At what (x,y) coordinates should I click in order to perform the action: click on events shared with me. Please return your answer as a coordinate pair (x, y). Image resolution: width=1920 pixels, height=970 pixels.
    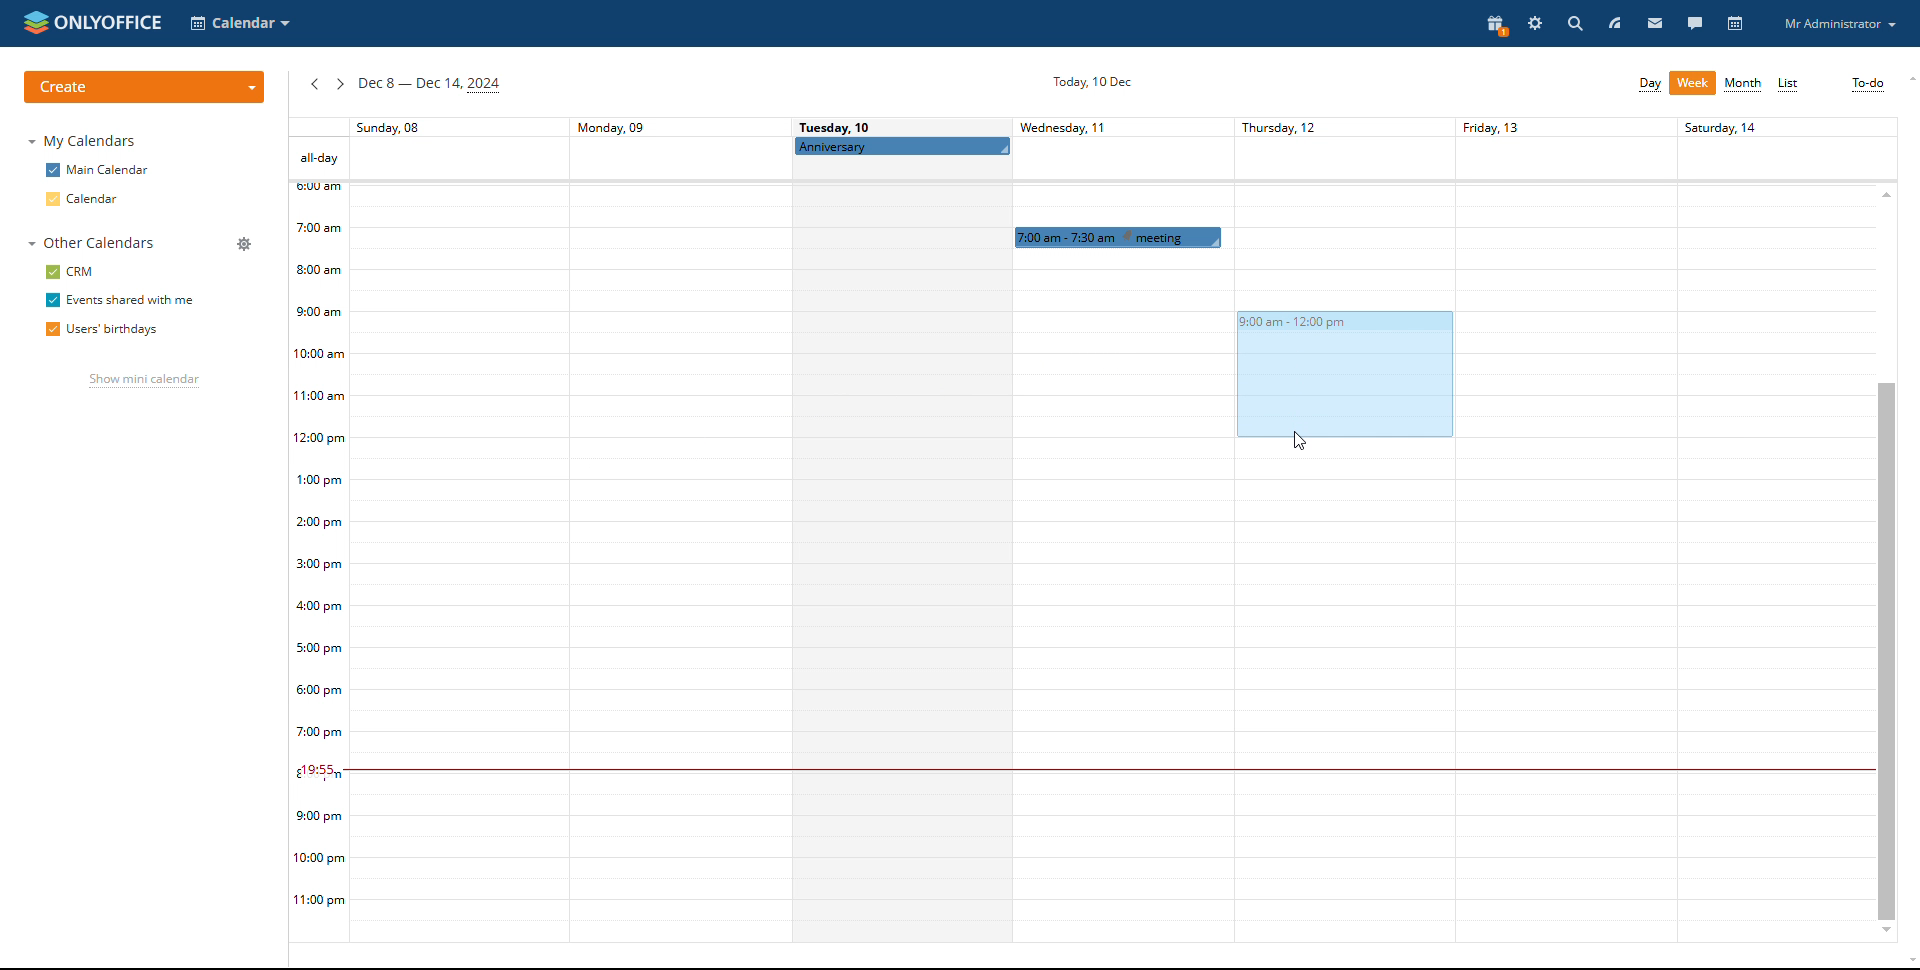
    Looking at the image, I should click on (132, 300).